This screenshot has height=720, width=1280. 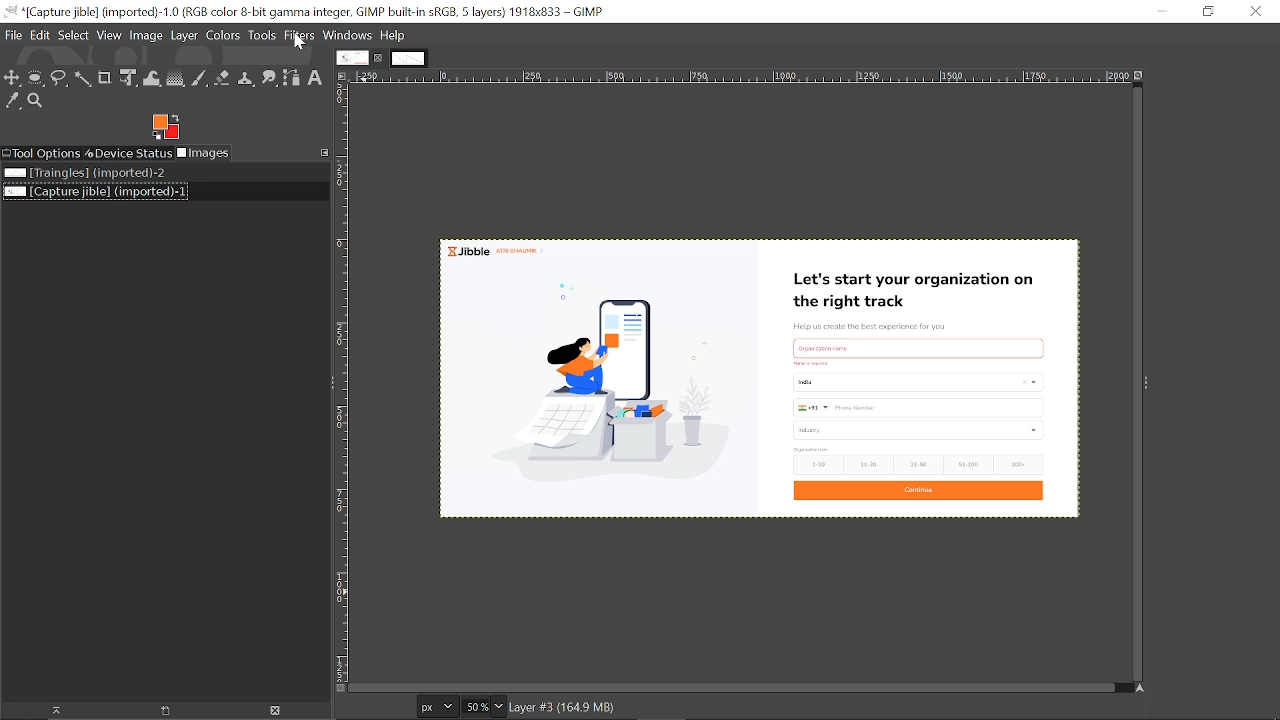 I want to click on Filters, so click(x=300, y=35).